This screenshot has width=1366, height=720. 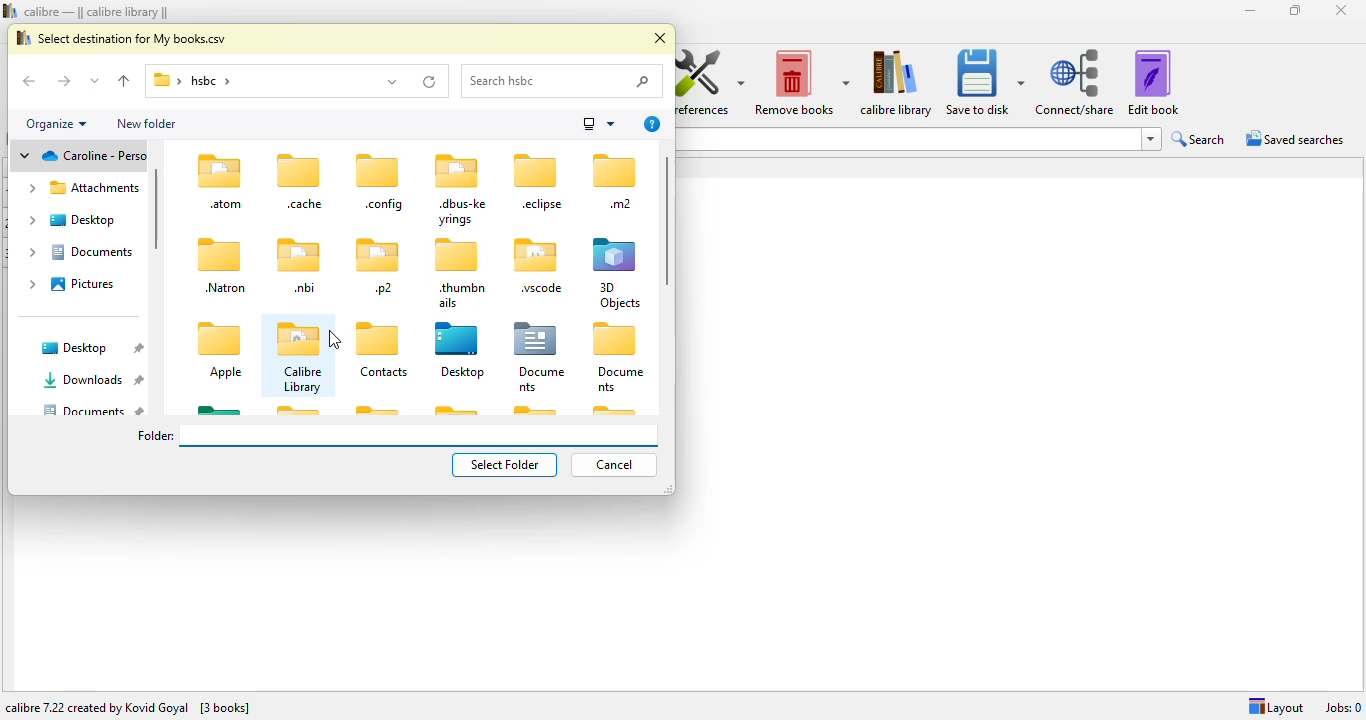 I want to click on organize, so click(x=58, y=124).